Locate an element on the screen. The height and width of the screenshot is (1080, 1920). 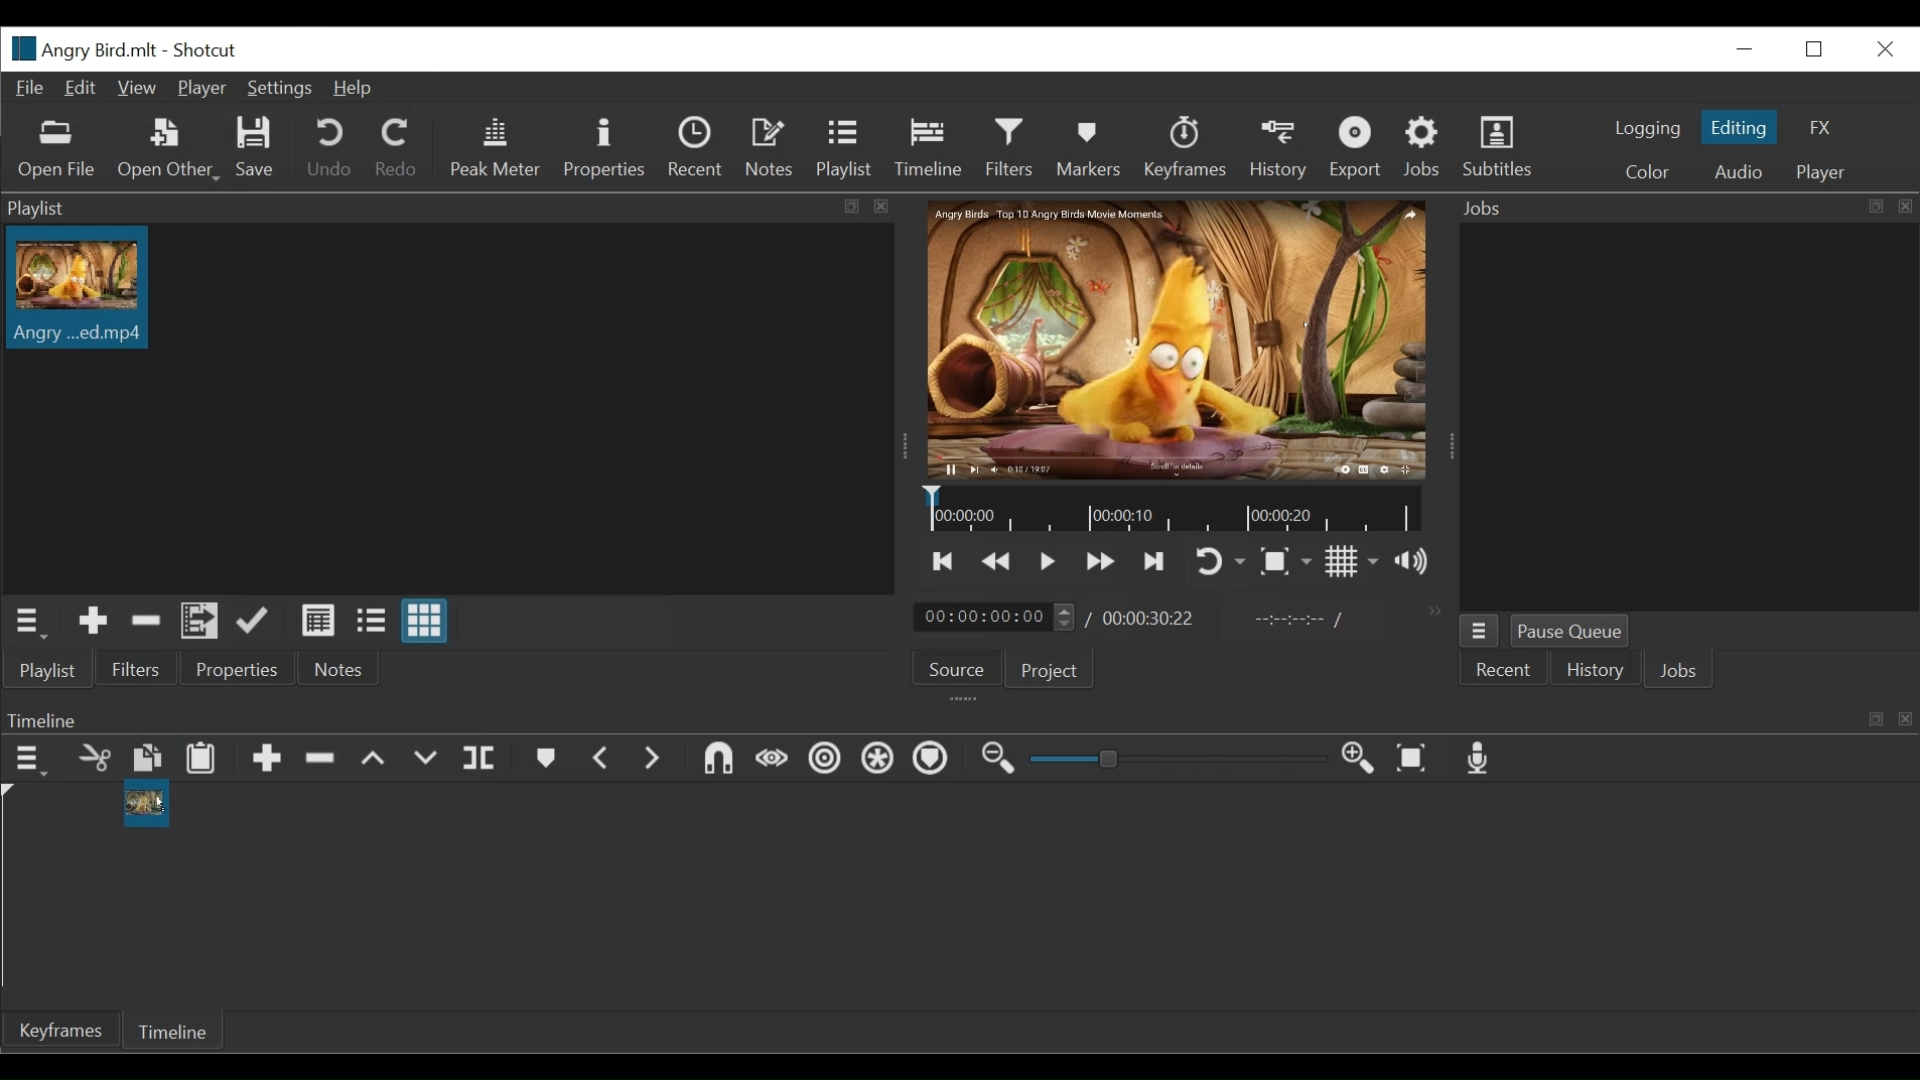
Player is located at coordinates (200, 89).